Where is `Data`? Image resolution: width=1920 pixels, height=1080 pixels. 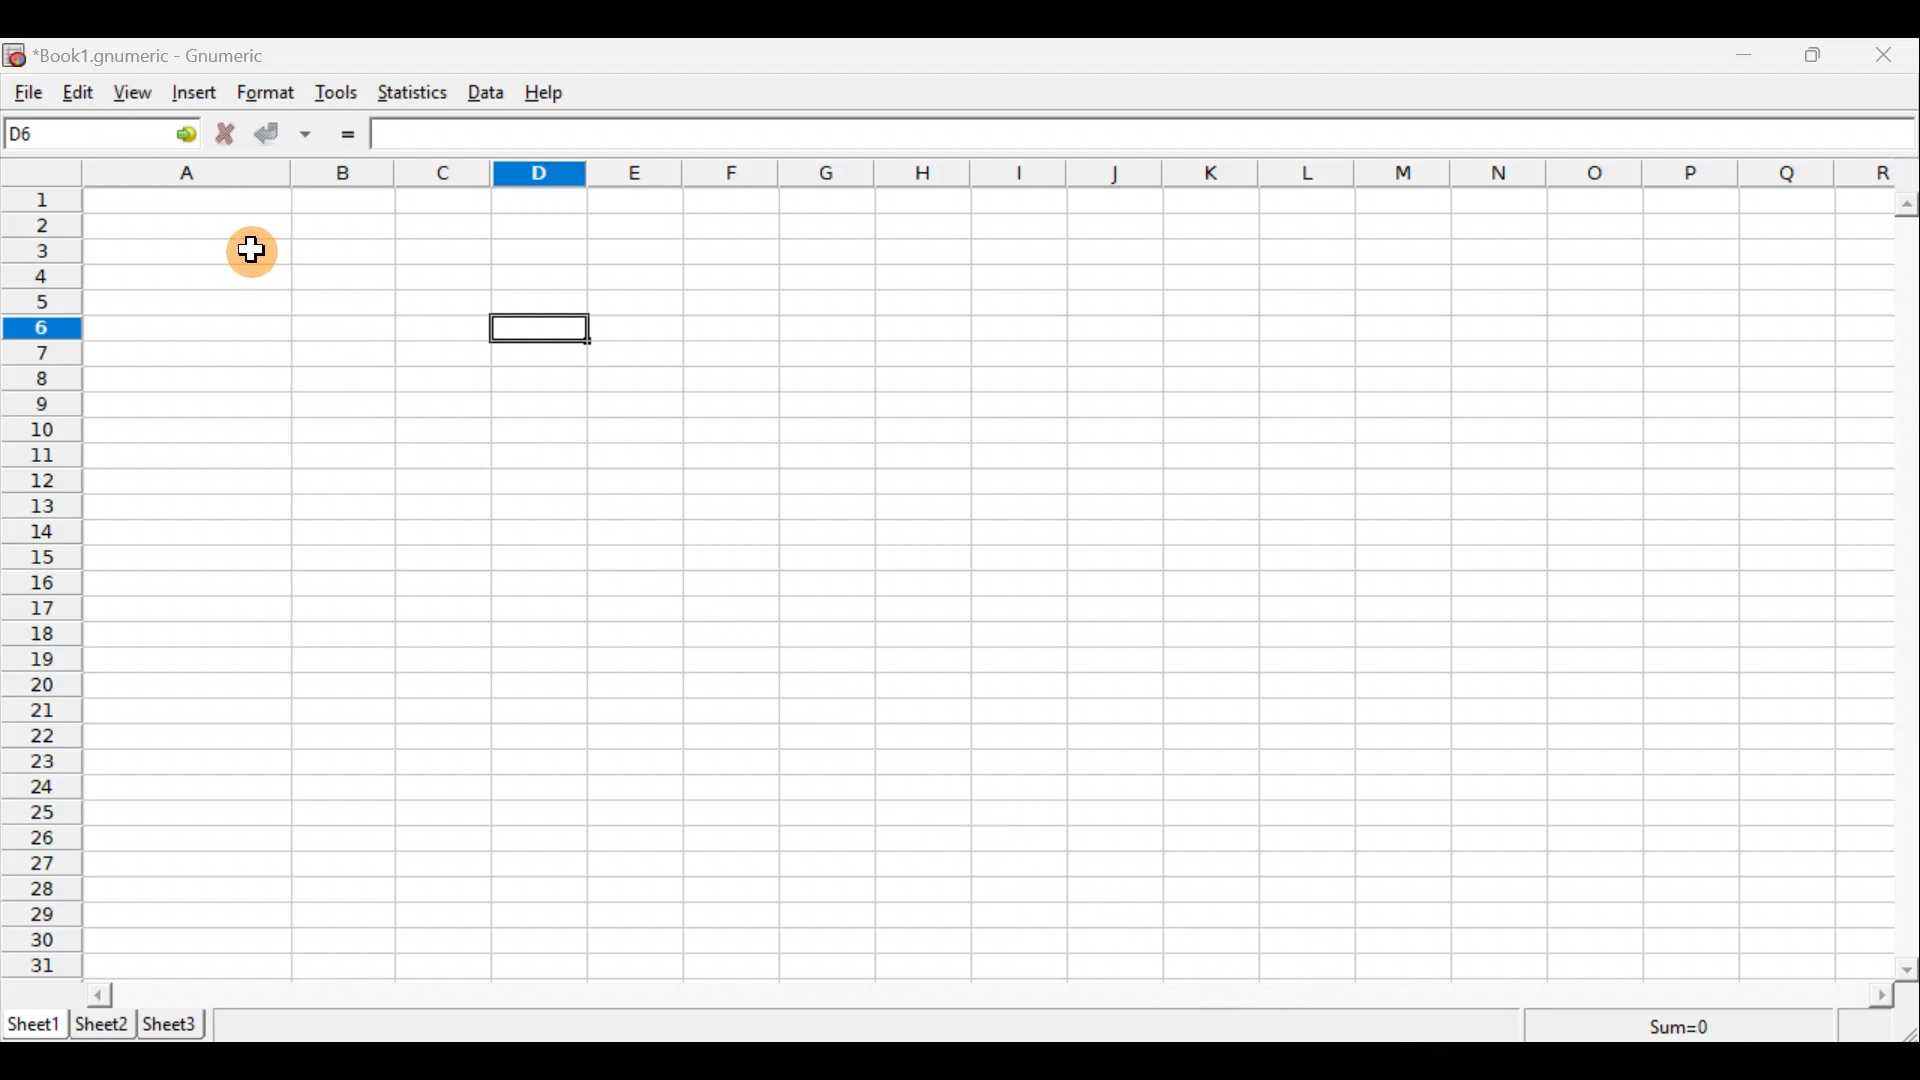 Data is located at coordinates (492, 93).